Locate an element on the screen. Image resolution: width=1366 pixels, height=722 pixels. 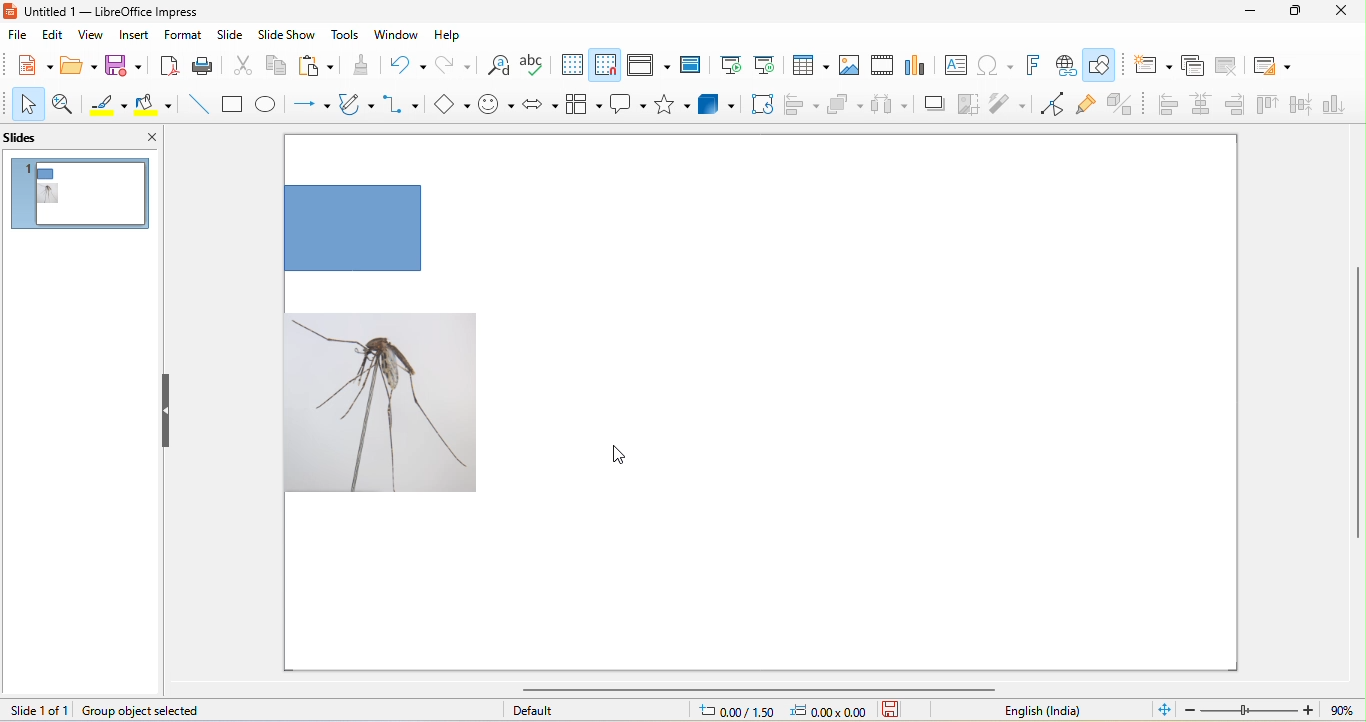
slides is located at coordinates (41, 139).